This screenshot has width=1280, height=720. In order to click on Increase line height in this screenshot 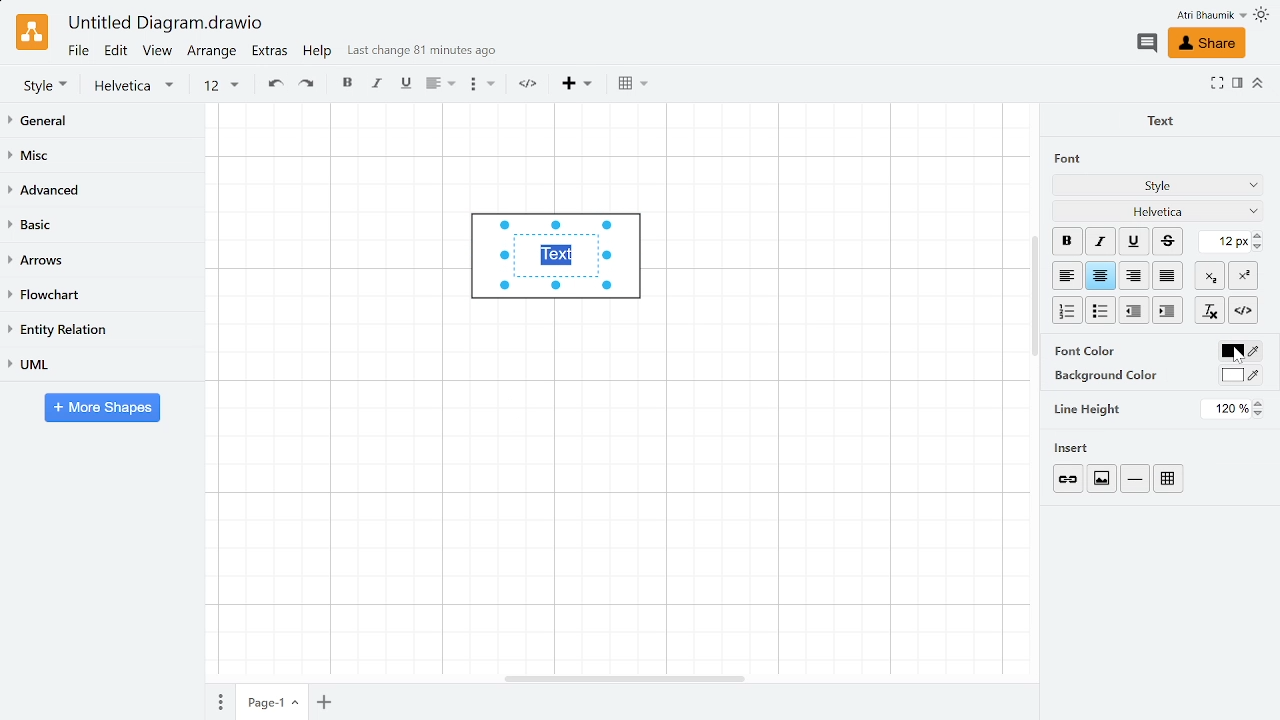, I will do `click(1260, 403)`.